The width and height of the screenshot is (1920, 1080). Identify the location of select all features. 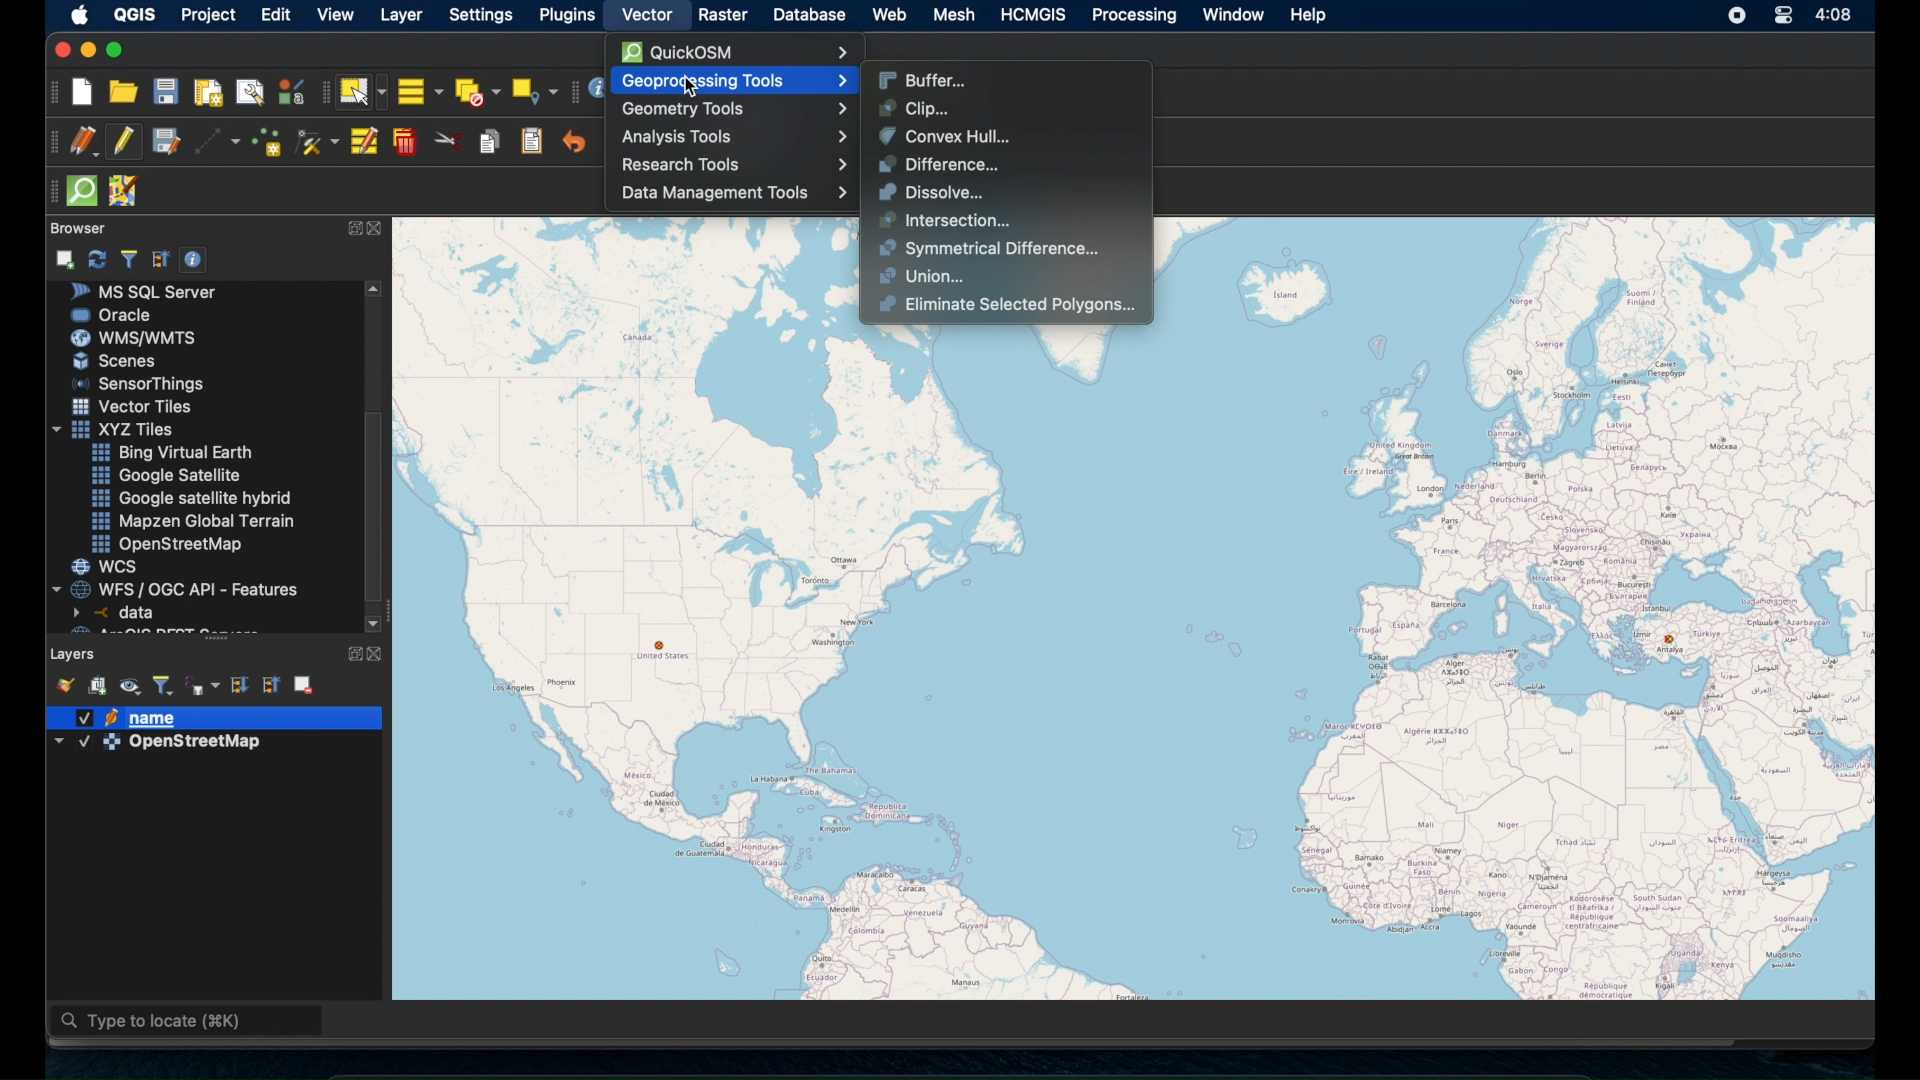
(419, 91).